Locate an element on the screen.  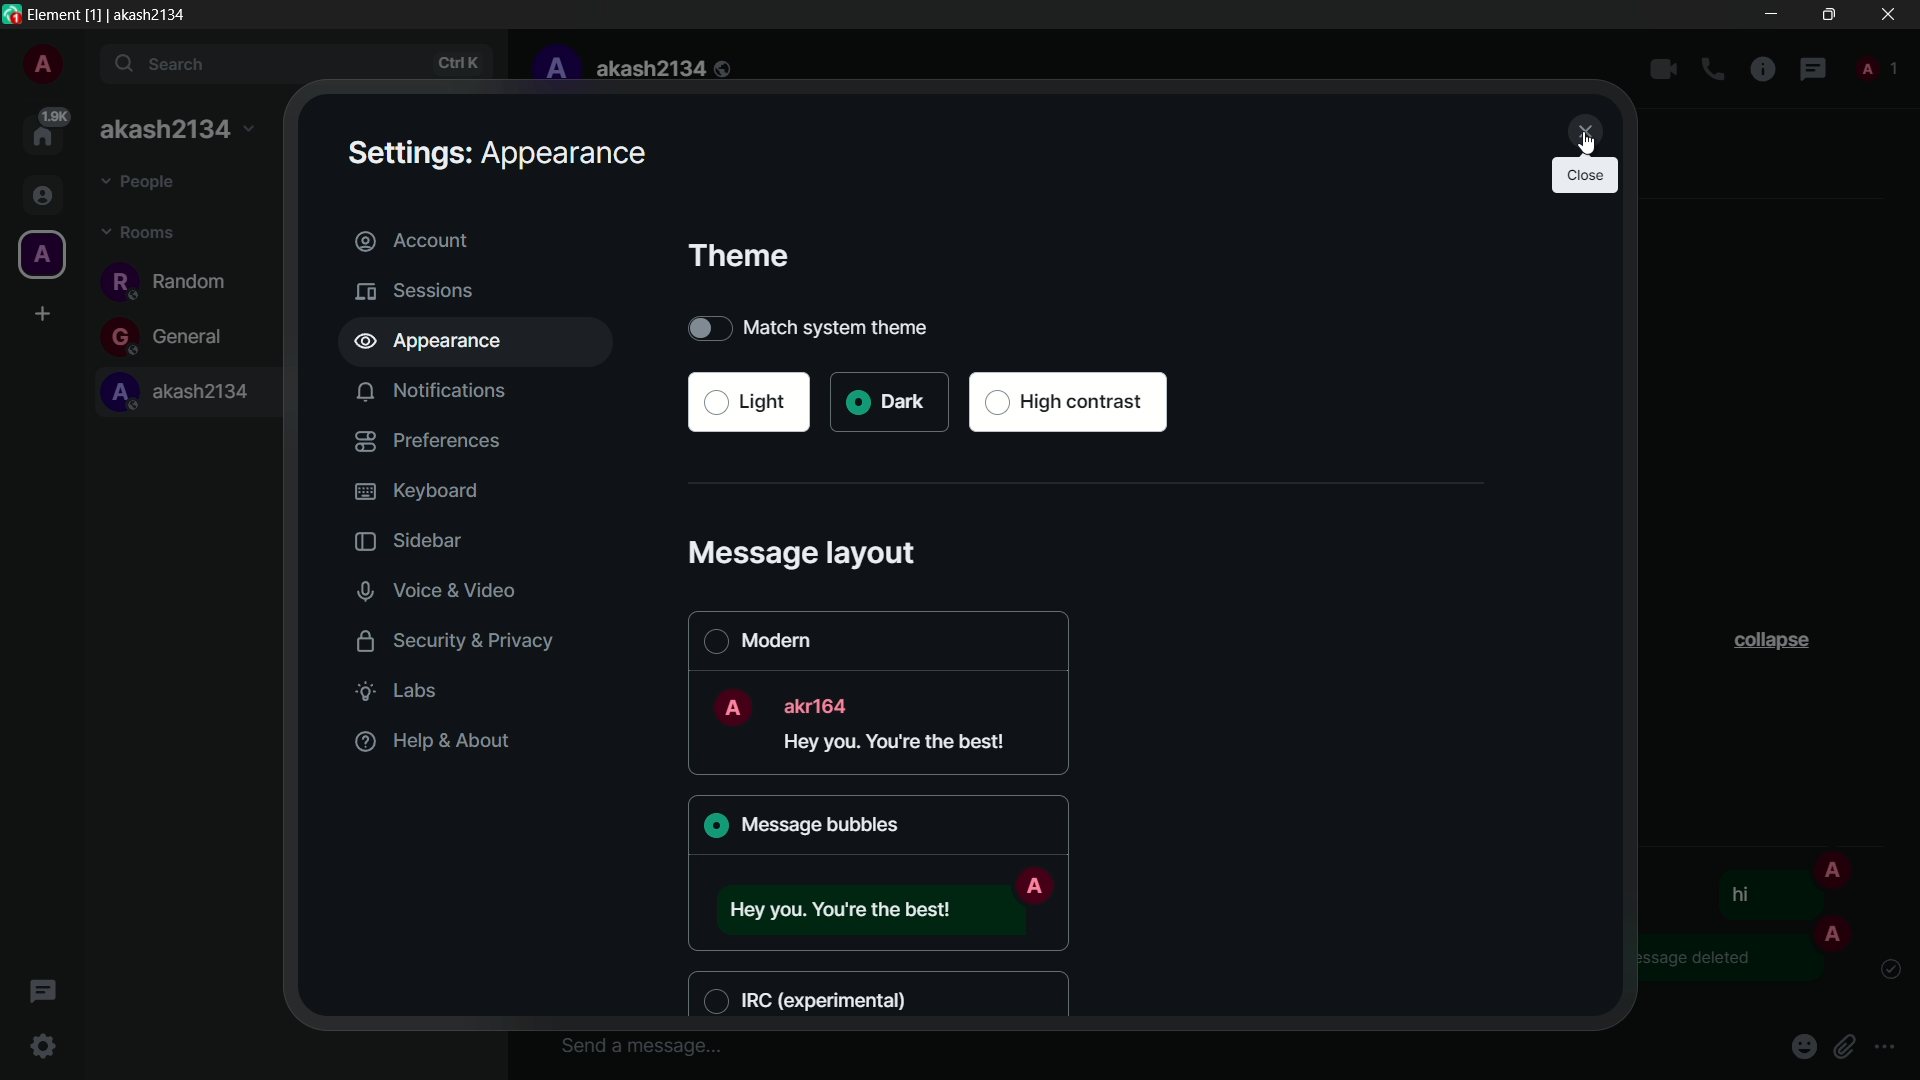
irc experimental is located at coordinates (813, 998).